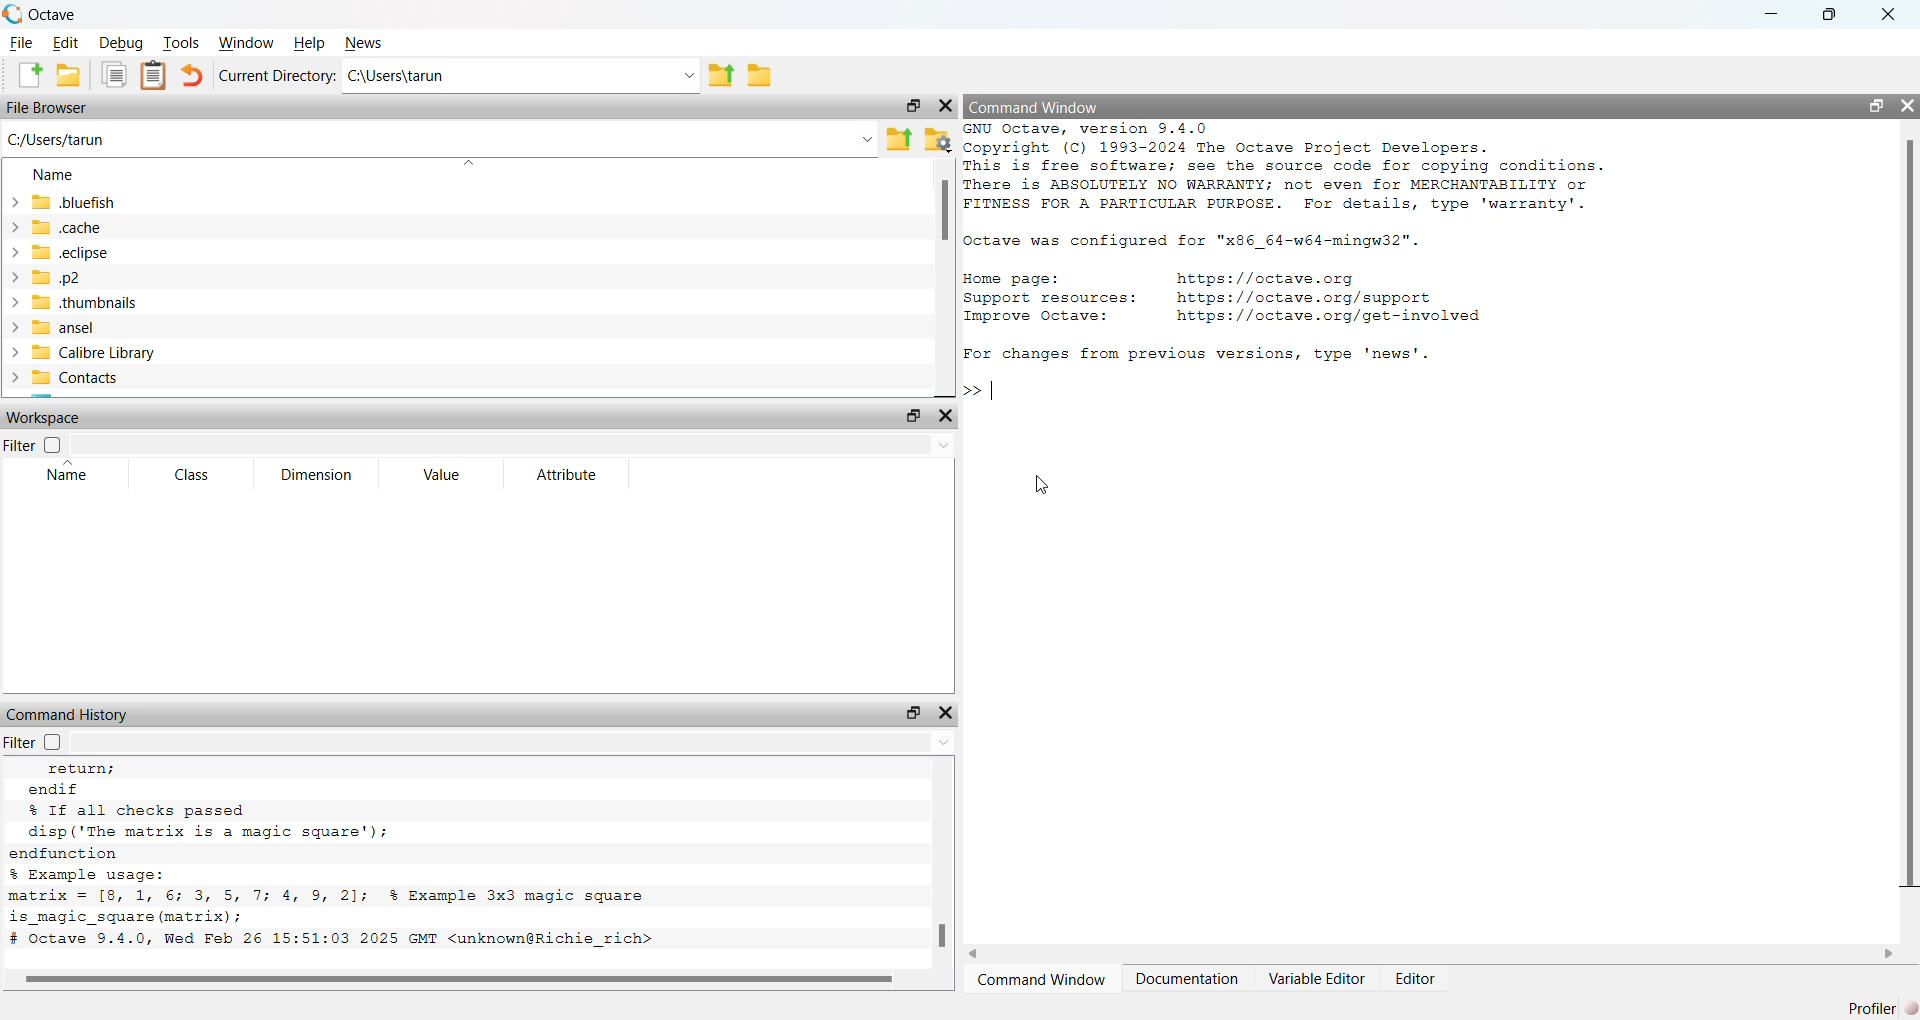 This screenshot has height=1020, width=1920. I want to click on close, so click(944, 106).